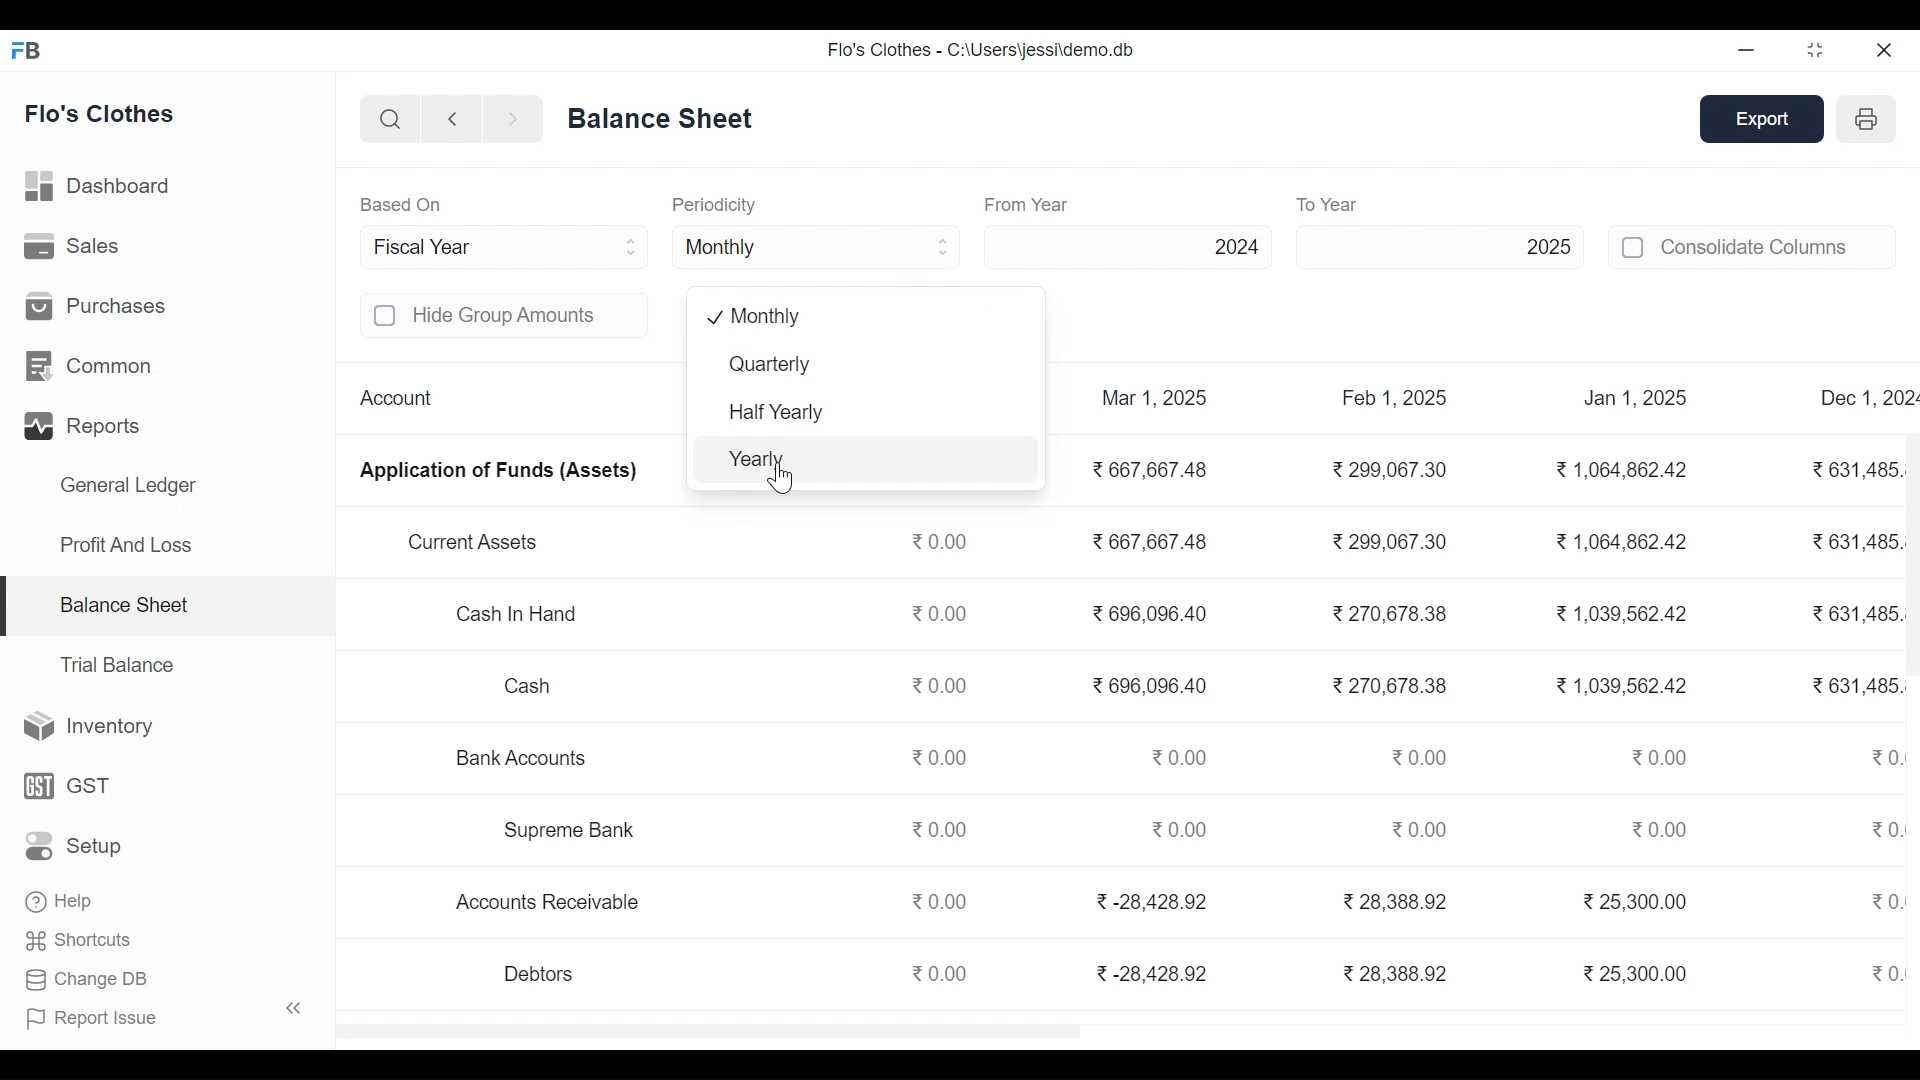 The image size is (1920, 1080). I want to click on sales, so click(75, 246).